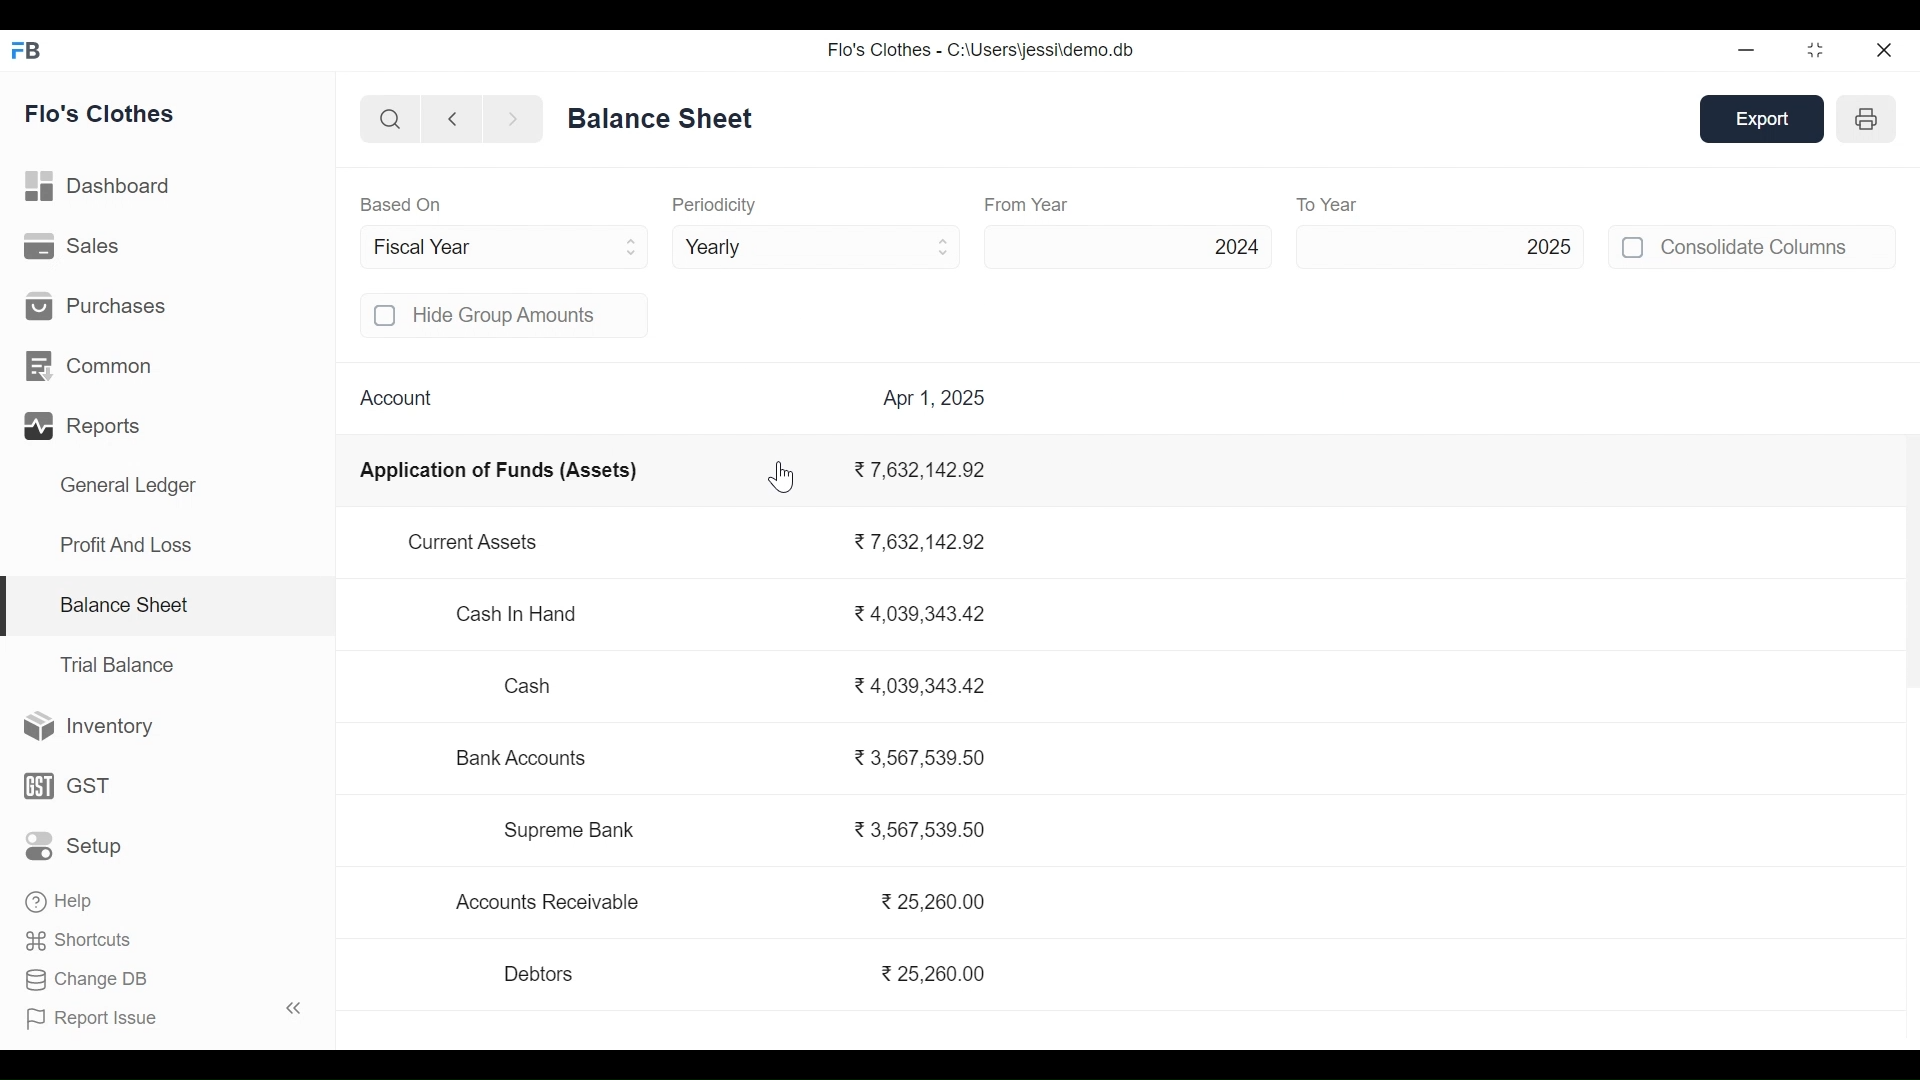 The image size is (1920, 1080). I want to click on «, so click(294, 1007).